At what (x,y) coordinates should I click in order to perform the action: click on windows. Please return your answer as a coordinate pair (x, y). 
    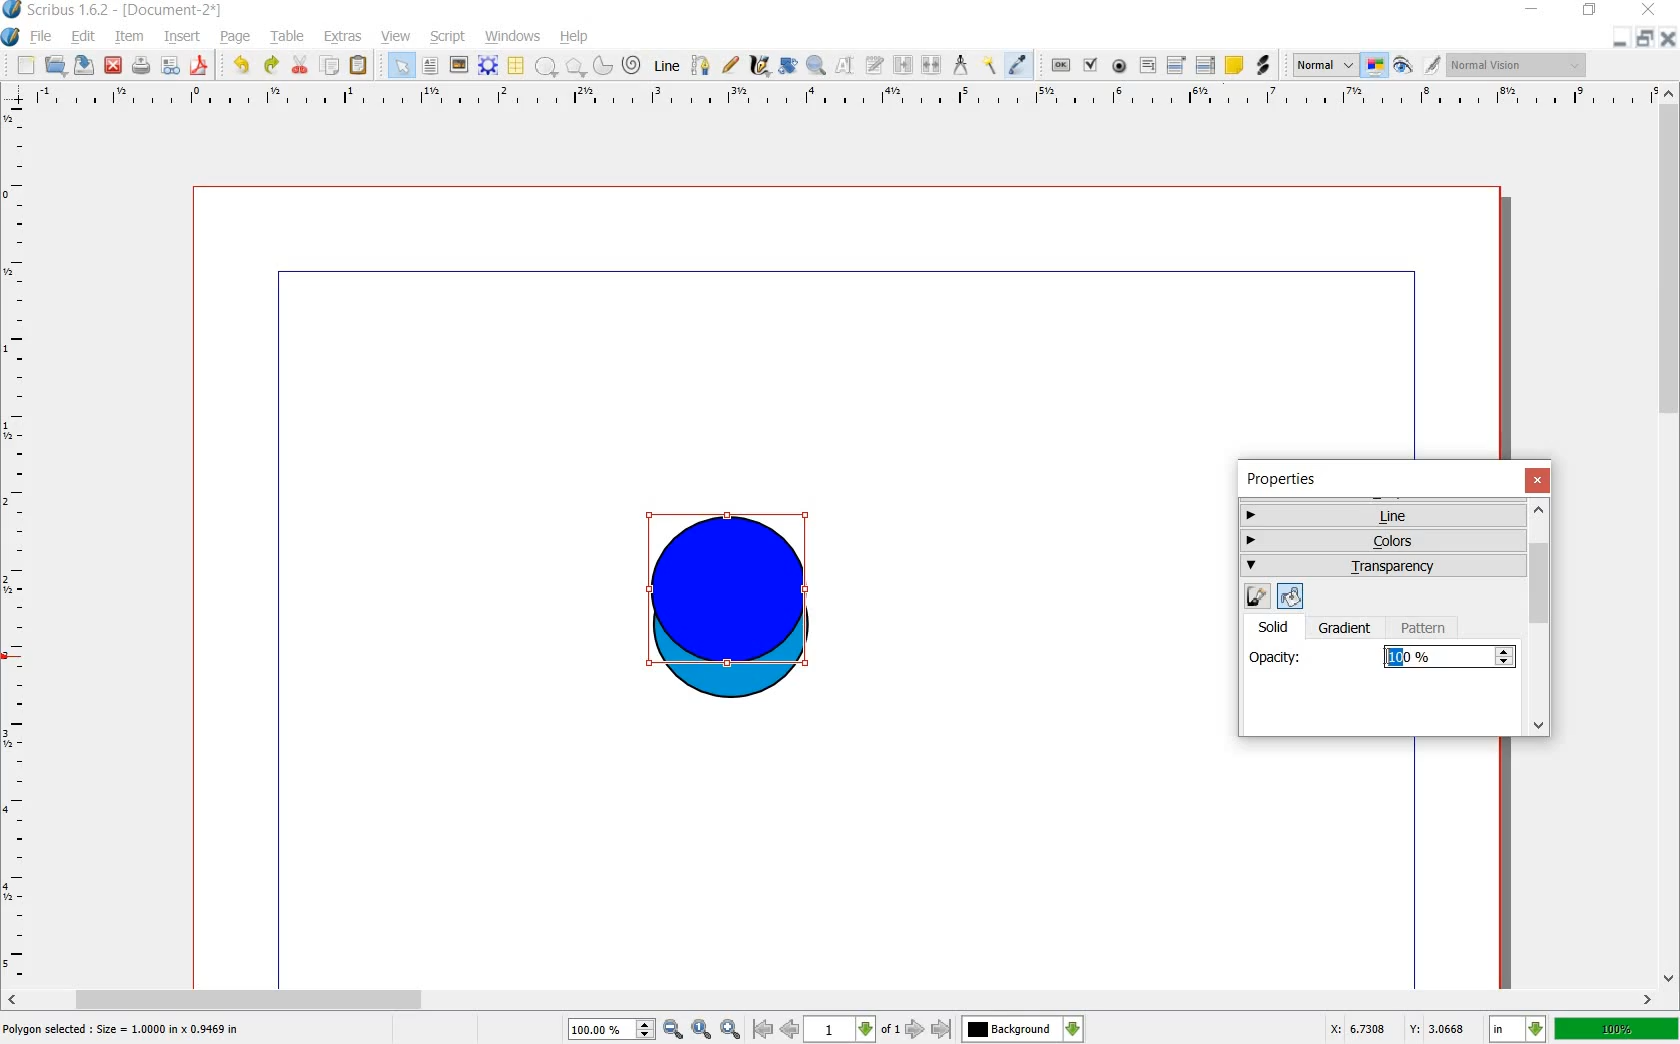
    Looking at the image, I should click on (512, 37).